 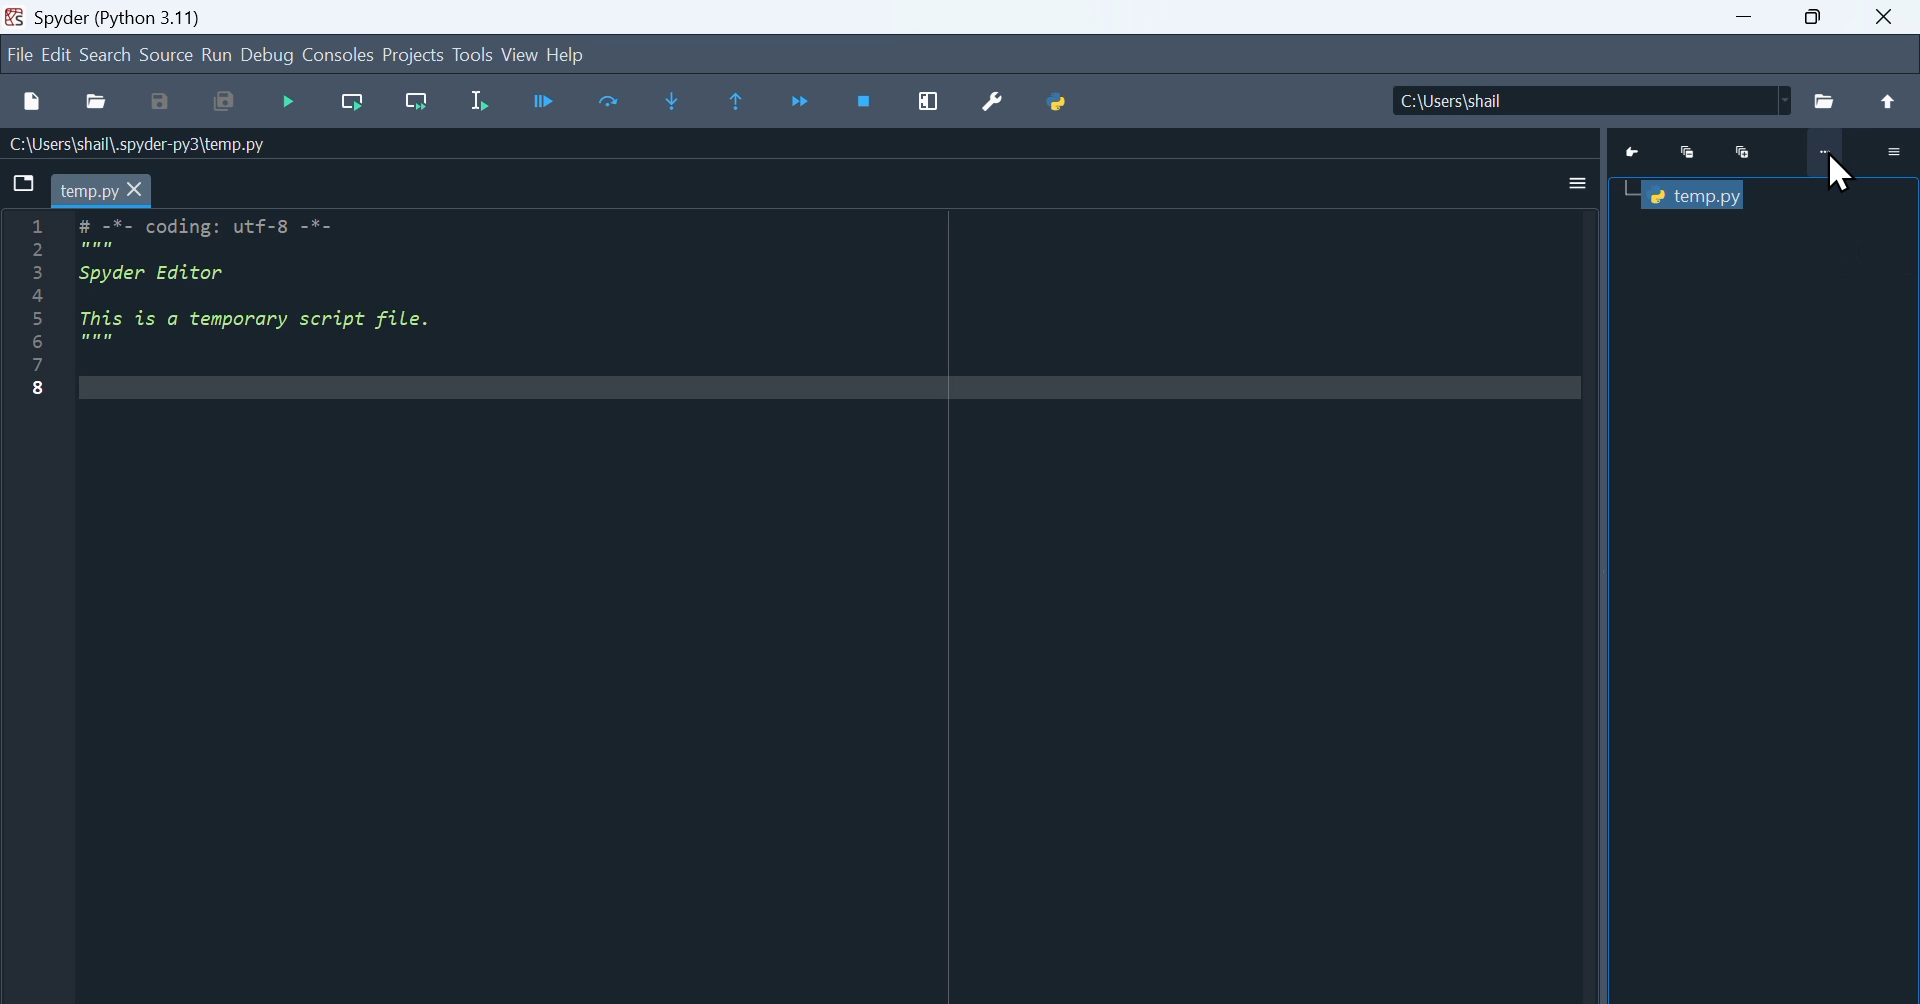 I want to click on Execute until function or method return, so click(x=738, y=103).